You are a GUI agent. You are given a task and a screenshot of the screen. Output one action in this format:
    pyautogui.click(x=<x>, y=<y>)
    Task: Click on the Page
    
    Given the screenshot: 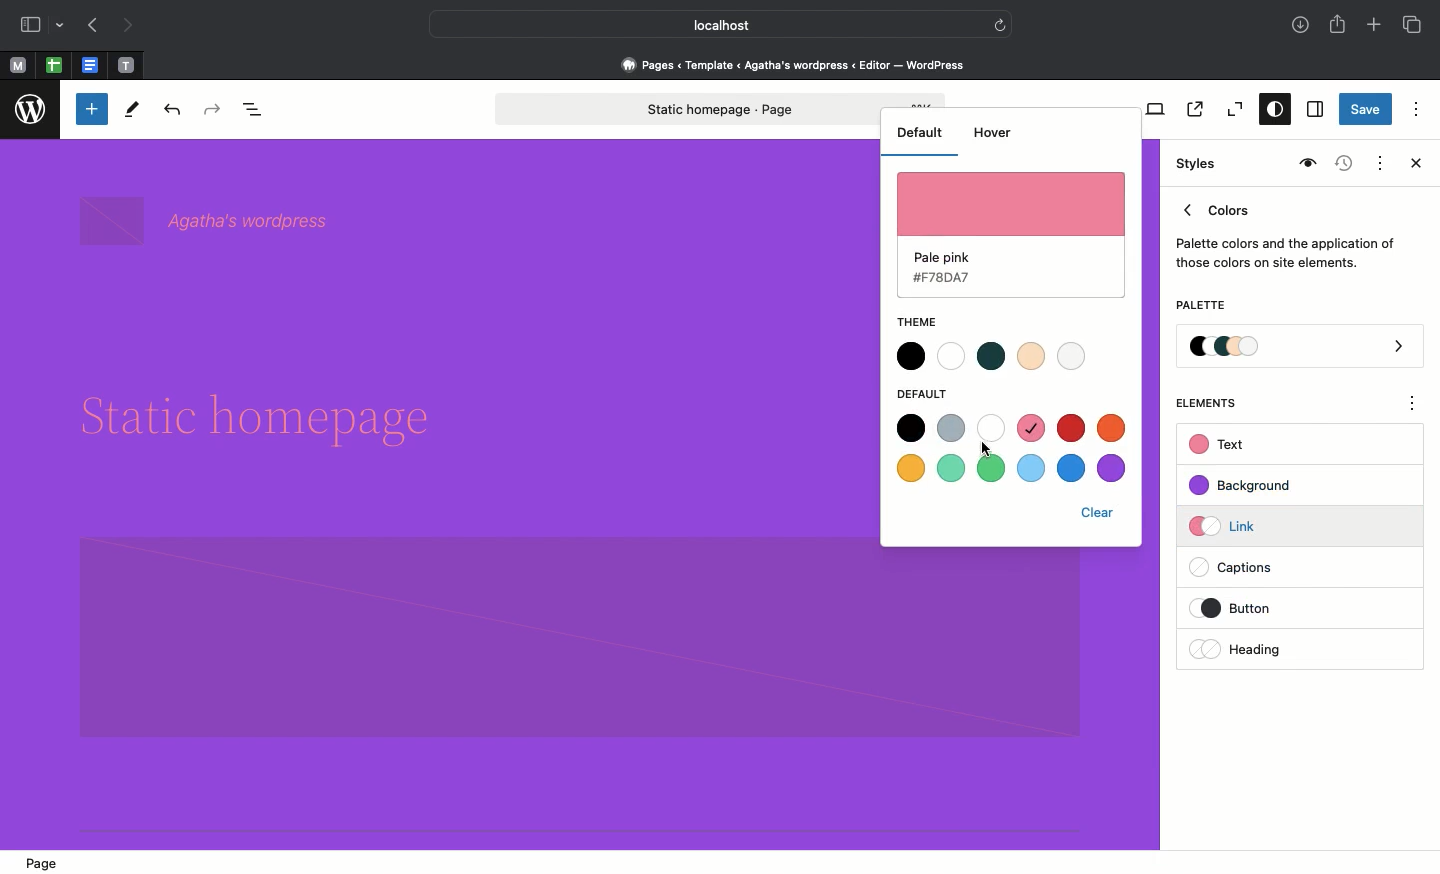 What is the action you would take?
    pyautogui.click(x=687, y=109)
    